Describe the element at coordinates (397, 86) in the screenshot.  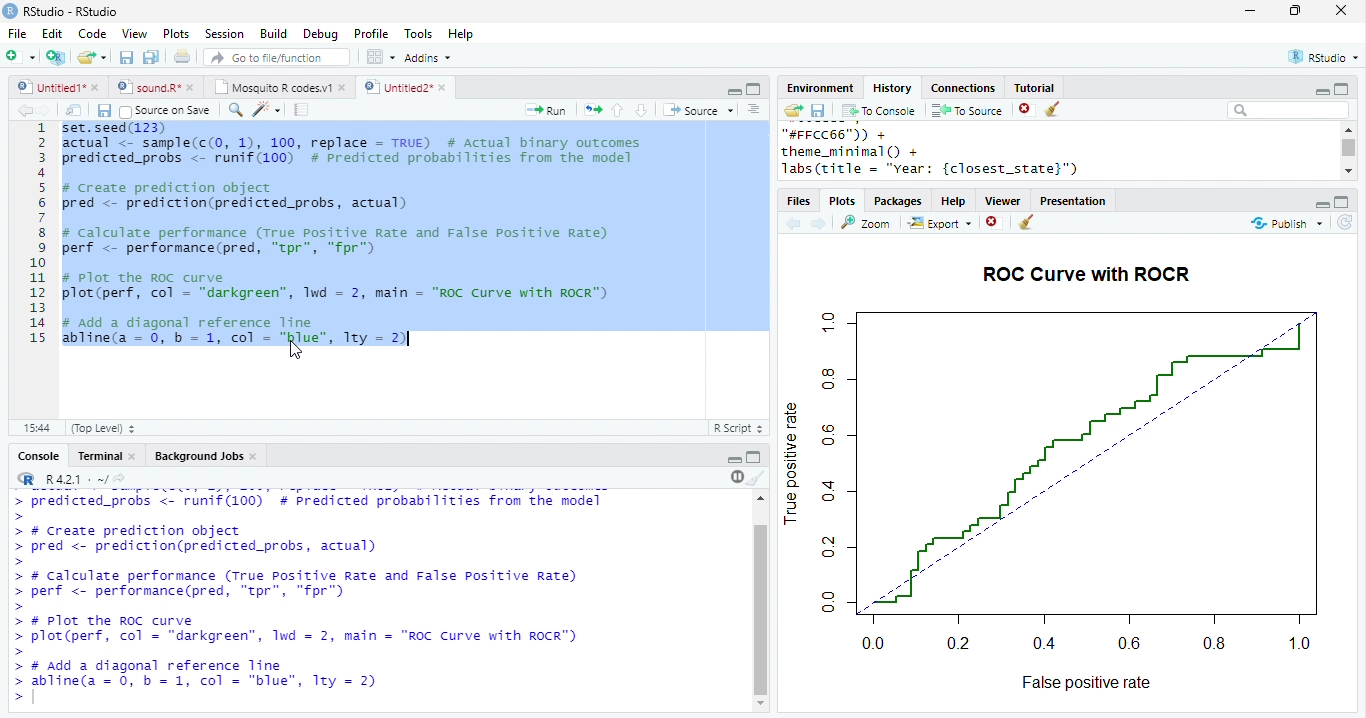
I see `Untitled 2` at that location.